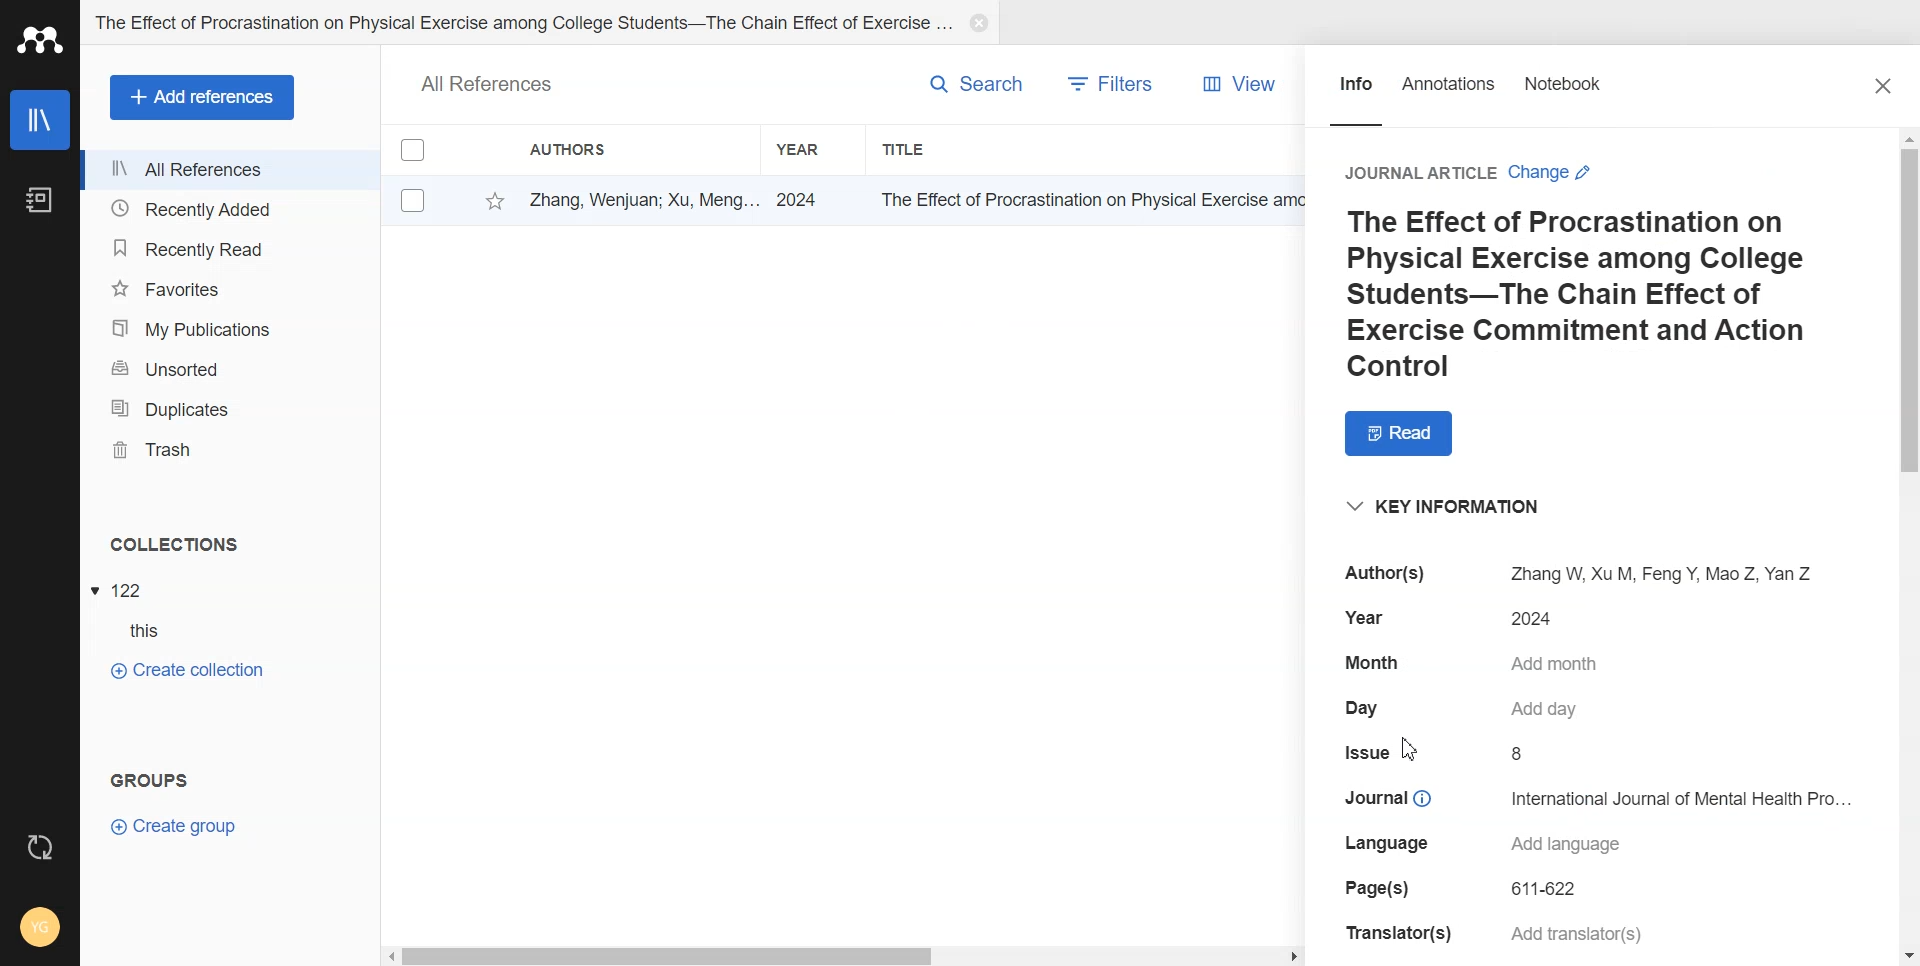 The image size is (1920, 966). Describe the element at coordinates (1354, 92) in the screenshot. I see `Info` at that location.